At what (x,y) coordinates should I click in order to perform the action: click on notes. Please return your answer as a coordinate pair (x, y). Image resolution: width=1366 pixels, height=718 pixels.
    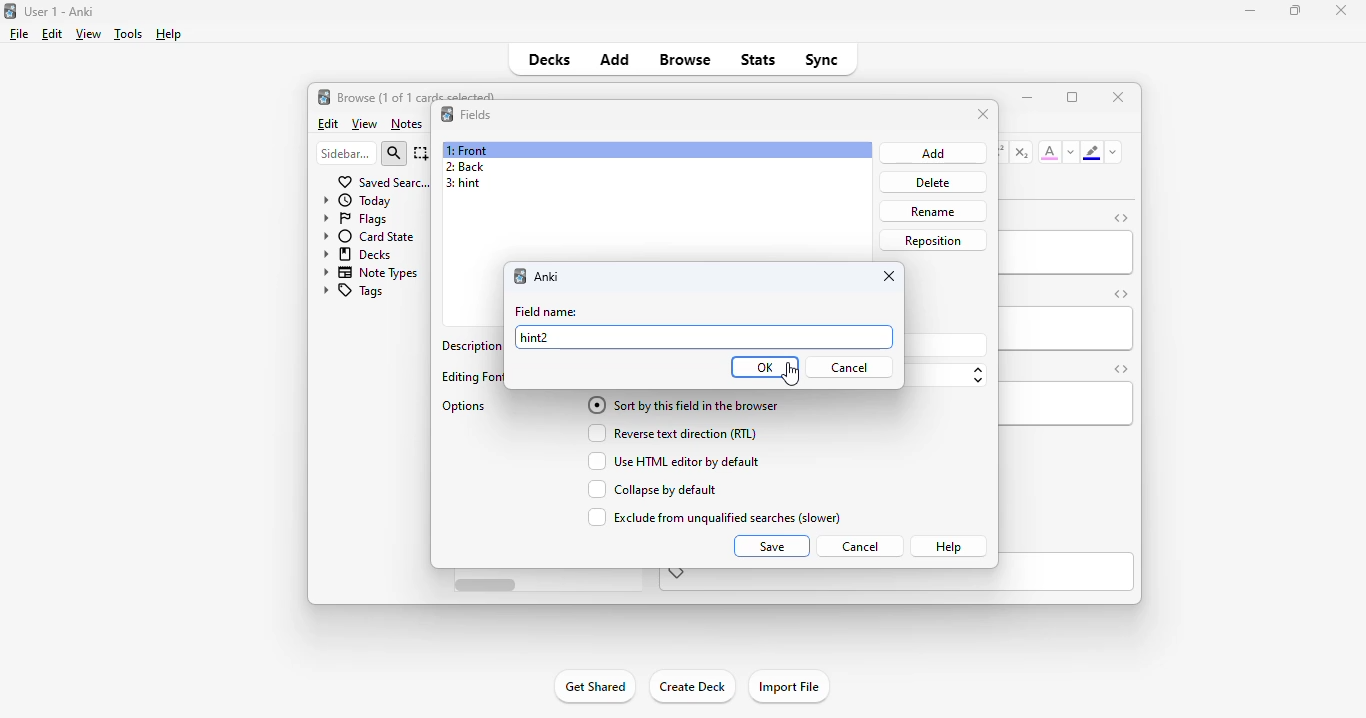
    Looking at the image, I should click on (406, 124).